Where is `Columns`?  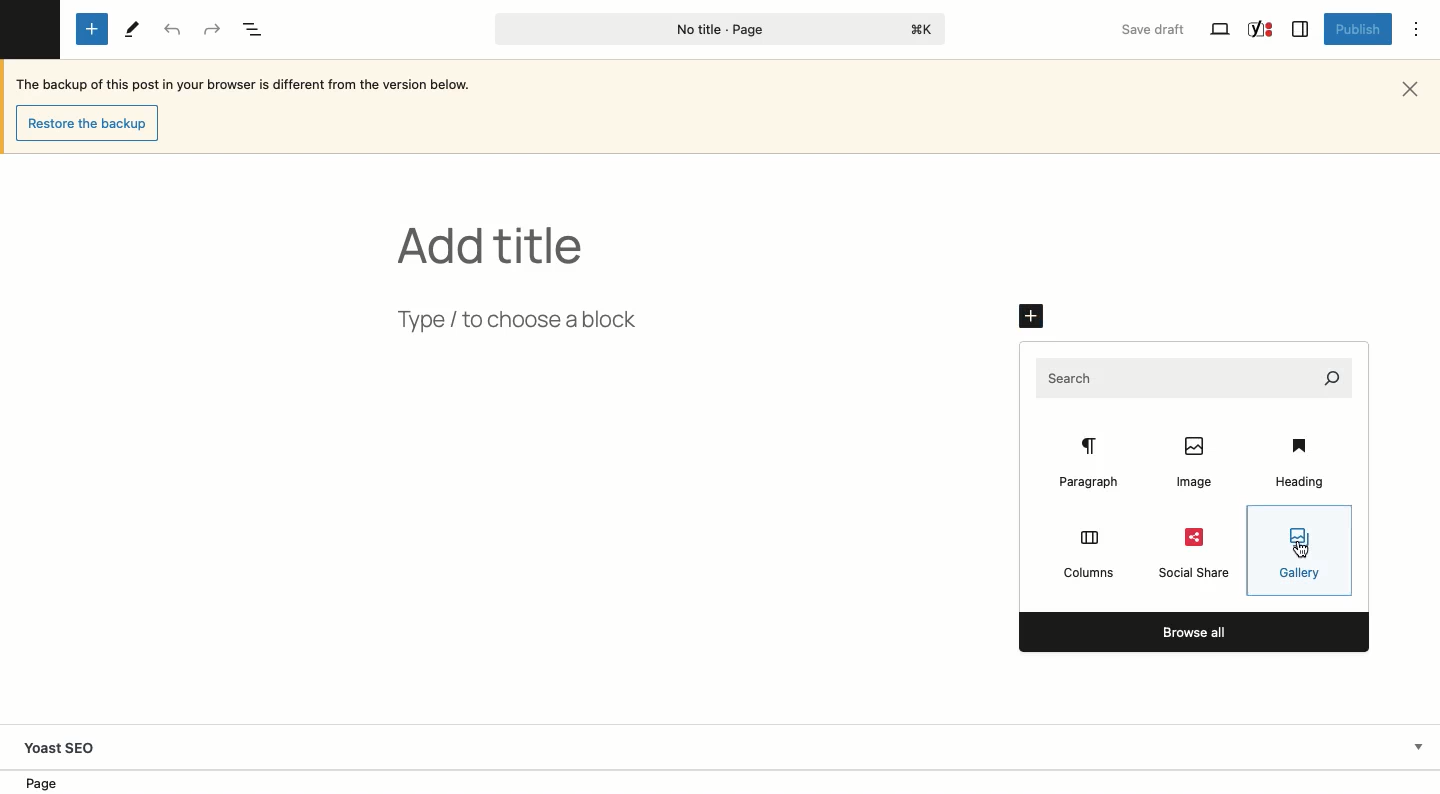
Columns is located at coordinates (1088, 554).